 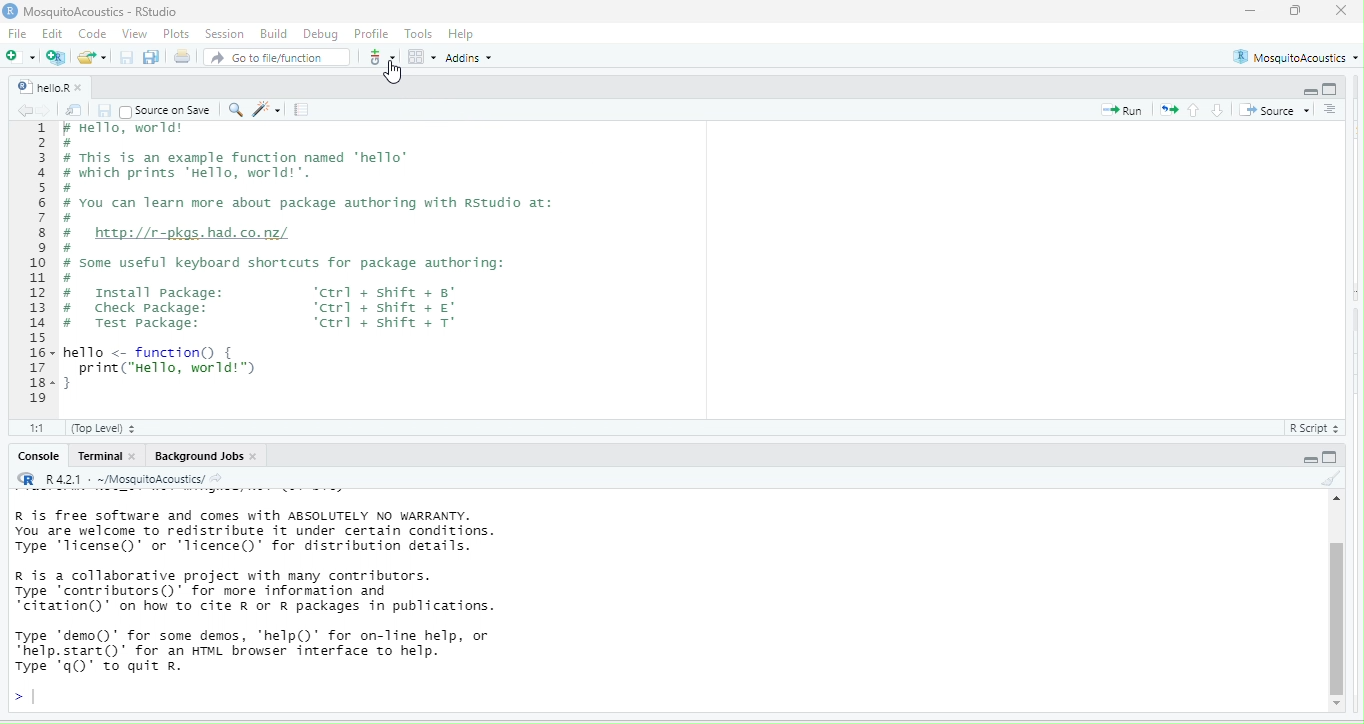 I want to click on scroll up, so click(x=1335, y=500).